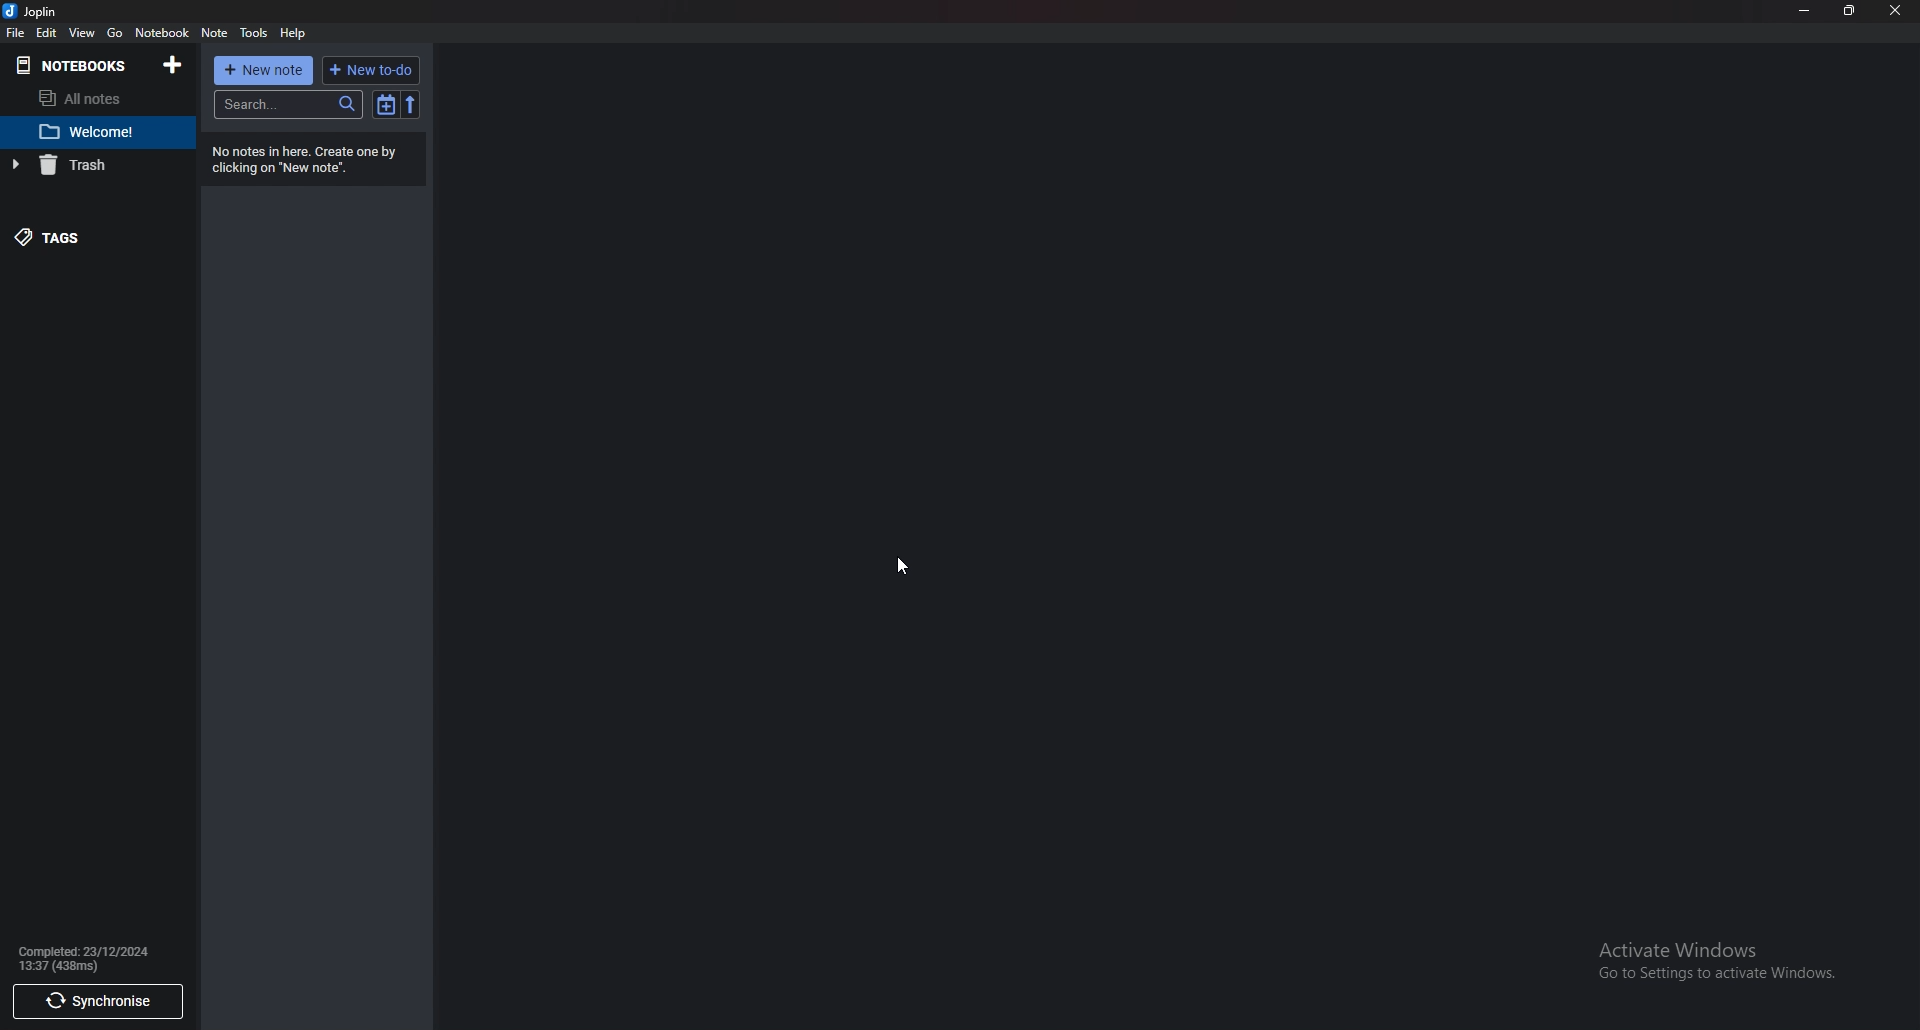 The width and height of the screenshot is (1920, 1030). Describe the element at coordinates (15, 33) in the screenshot. I see `file` at that location.